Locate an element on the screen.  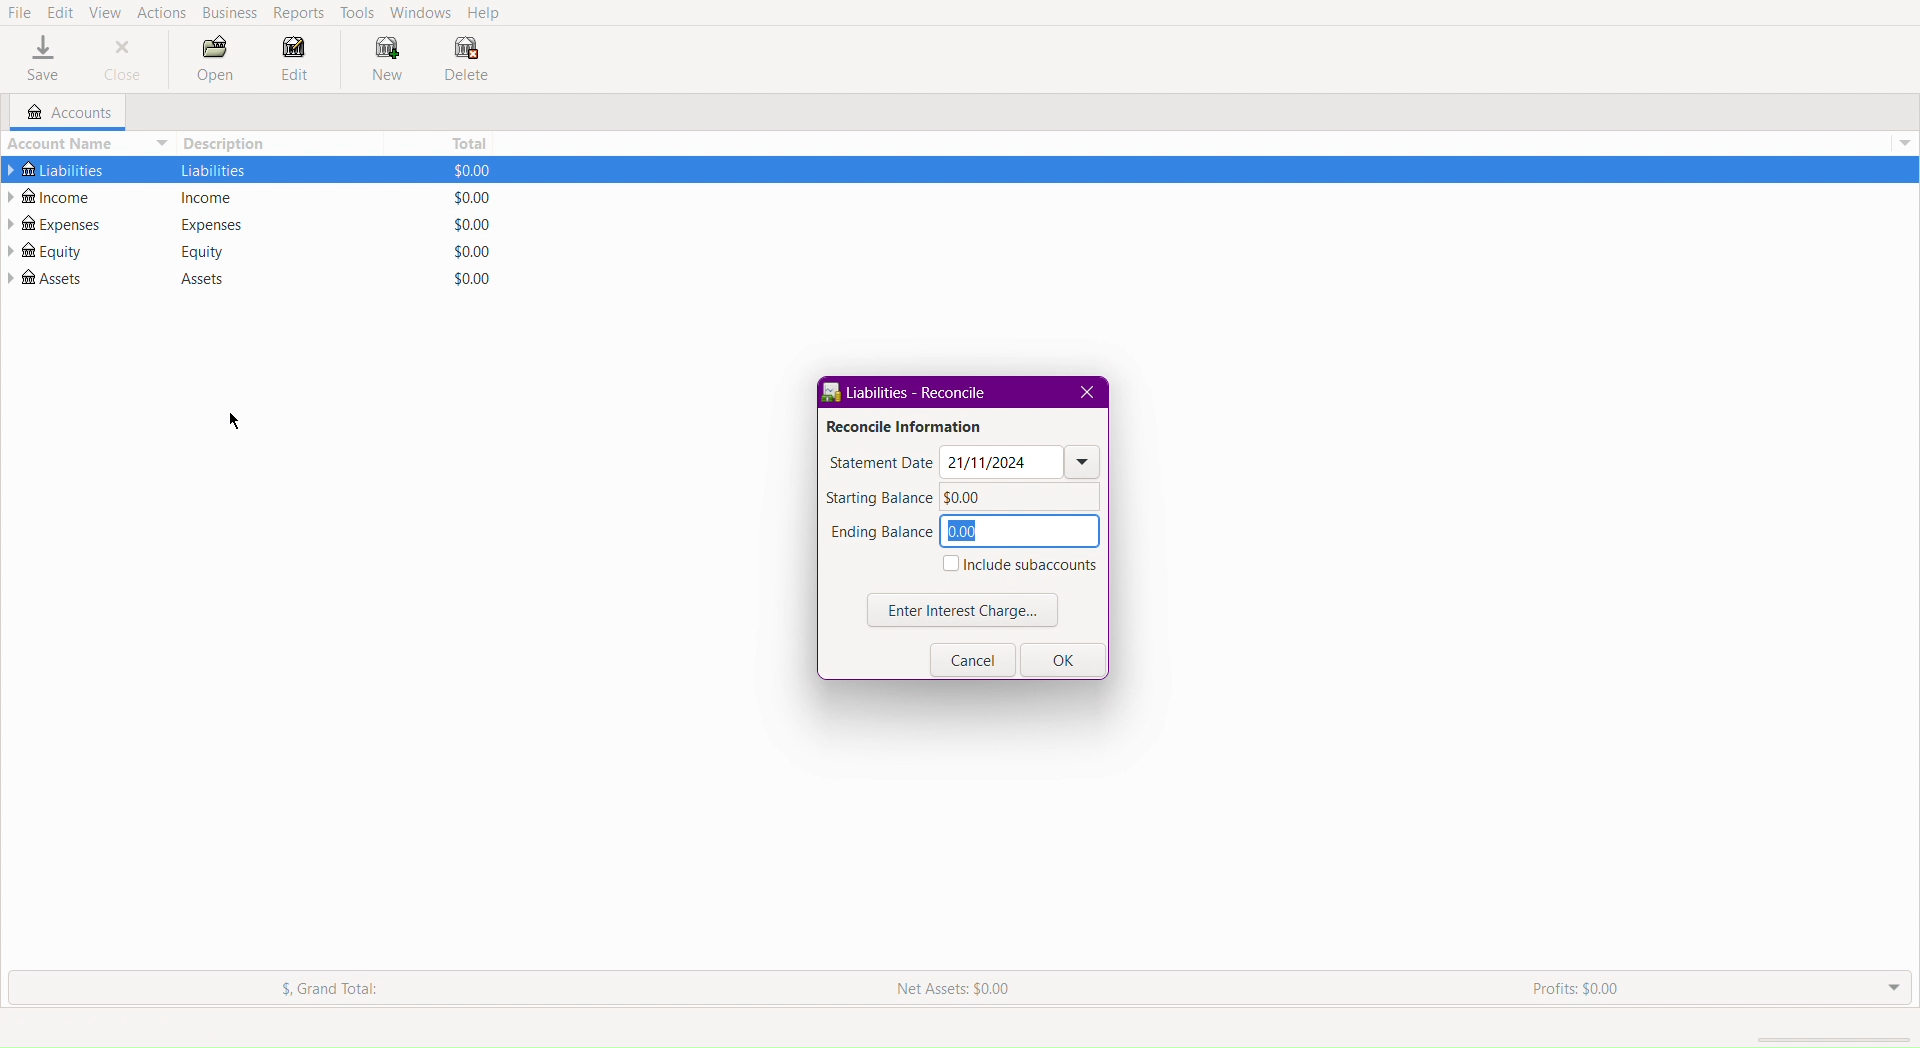
Description is located at coordinates (225, 144).